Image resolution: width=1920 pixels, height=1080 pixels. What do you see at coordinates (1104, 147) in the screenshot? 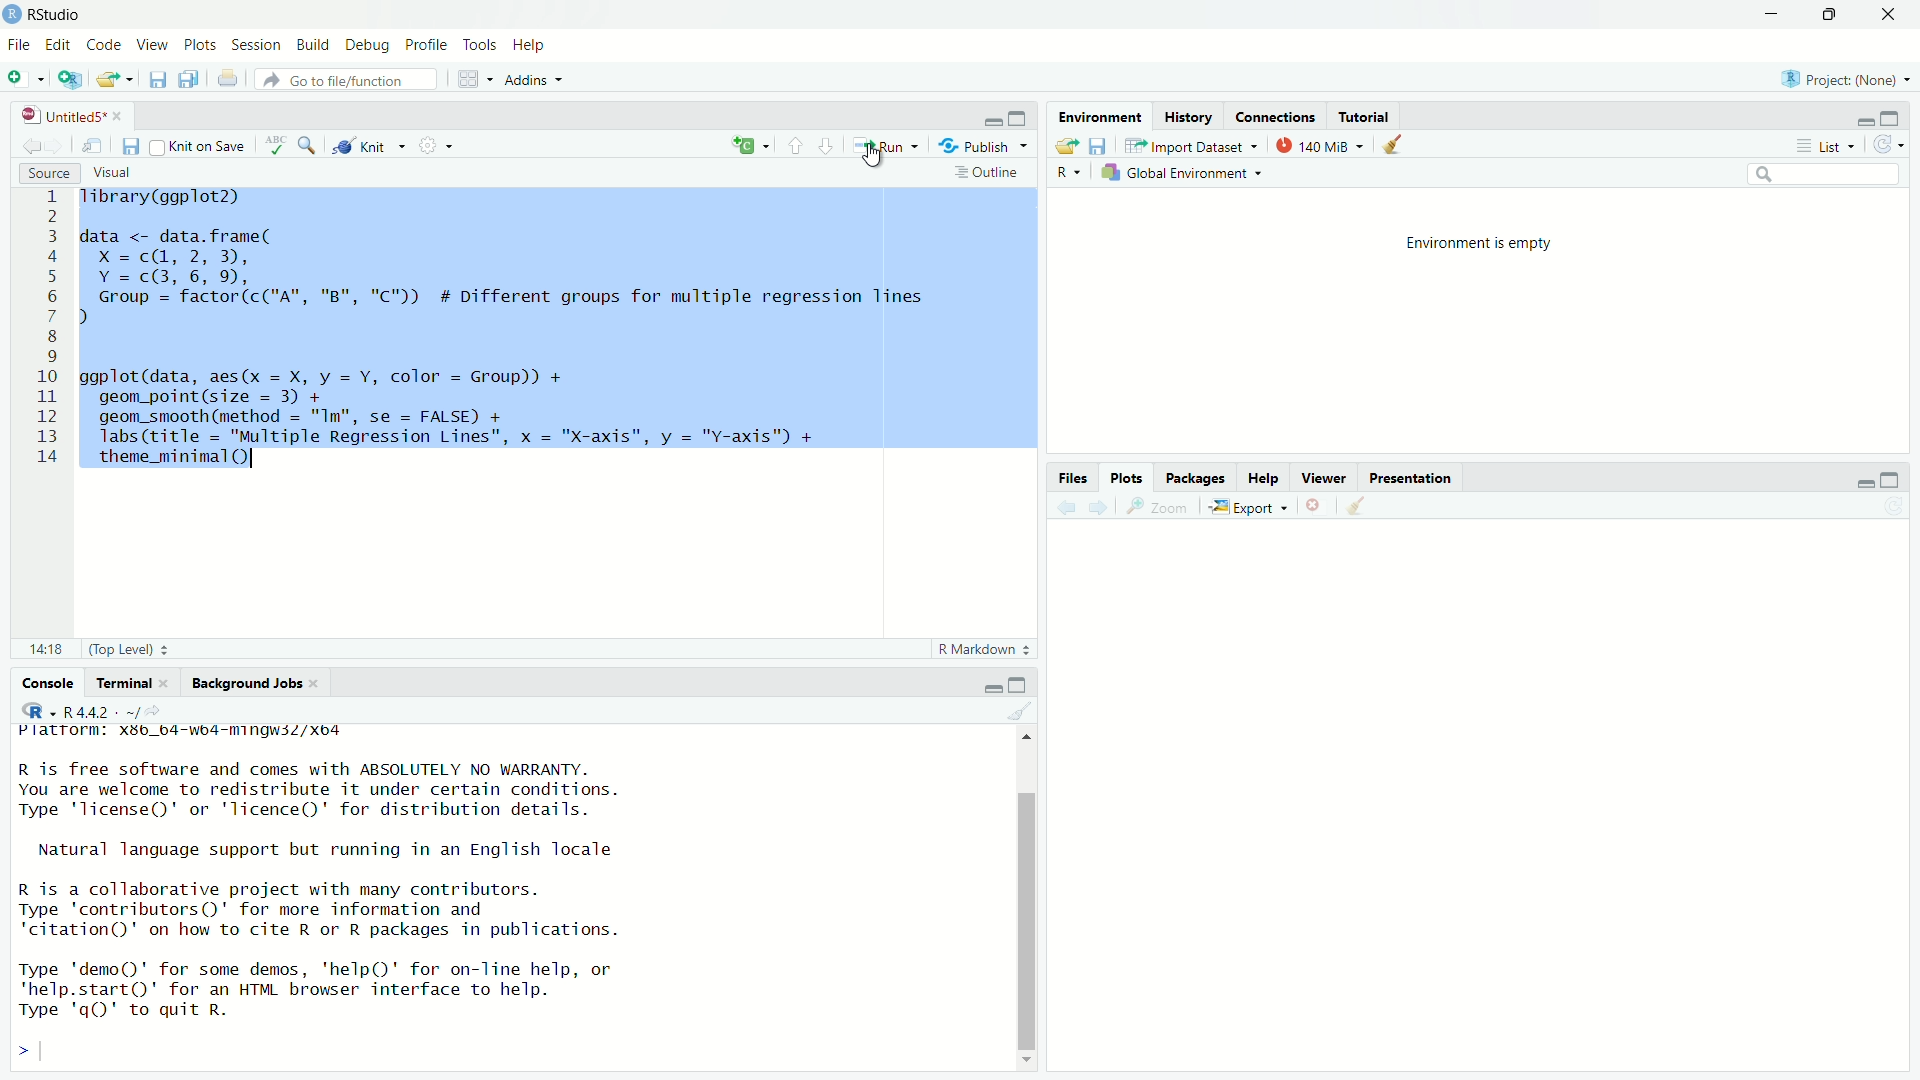
I see `files` at bounding box center [1104, 147].